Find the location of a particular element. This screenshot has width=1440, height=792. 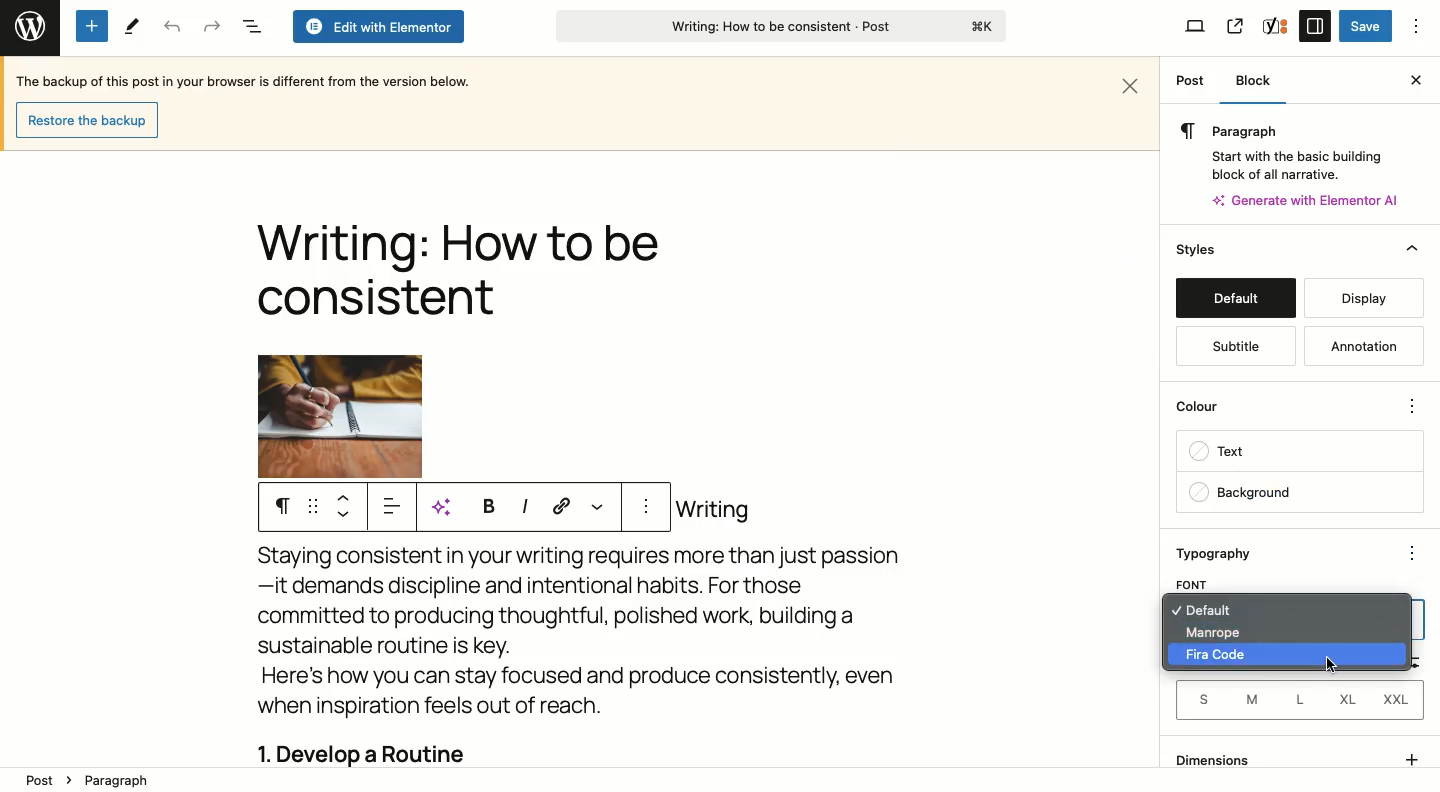

Display is located at coordinates (1365, 298).